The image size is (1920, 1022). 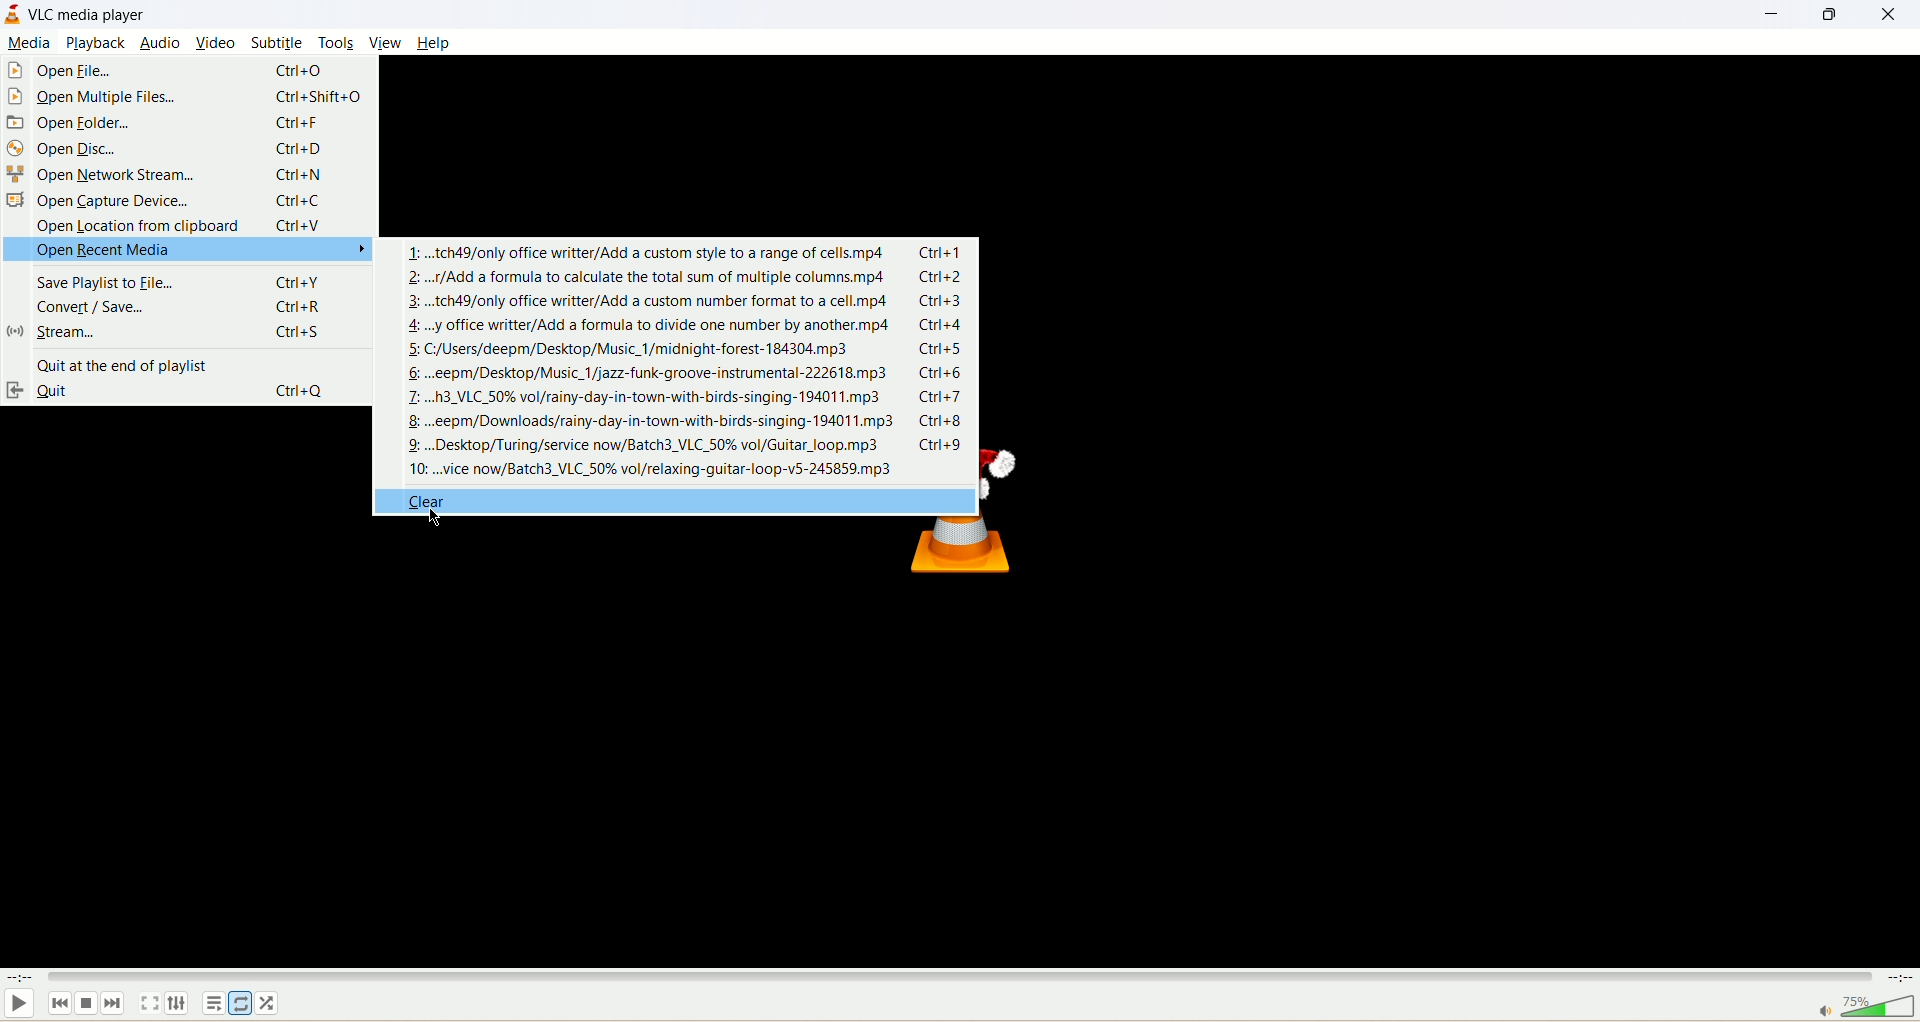 What do you see at coordinates (298, 307) in the screenshot?
I see `ctrl+R` at bounding box center [298, 307].